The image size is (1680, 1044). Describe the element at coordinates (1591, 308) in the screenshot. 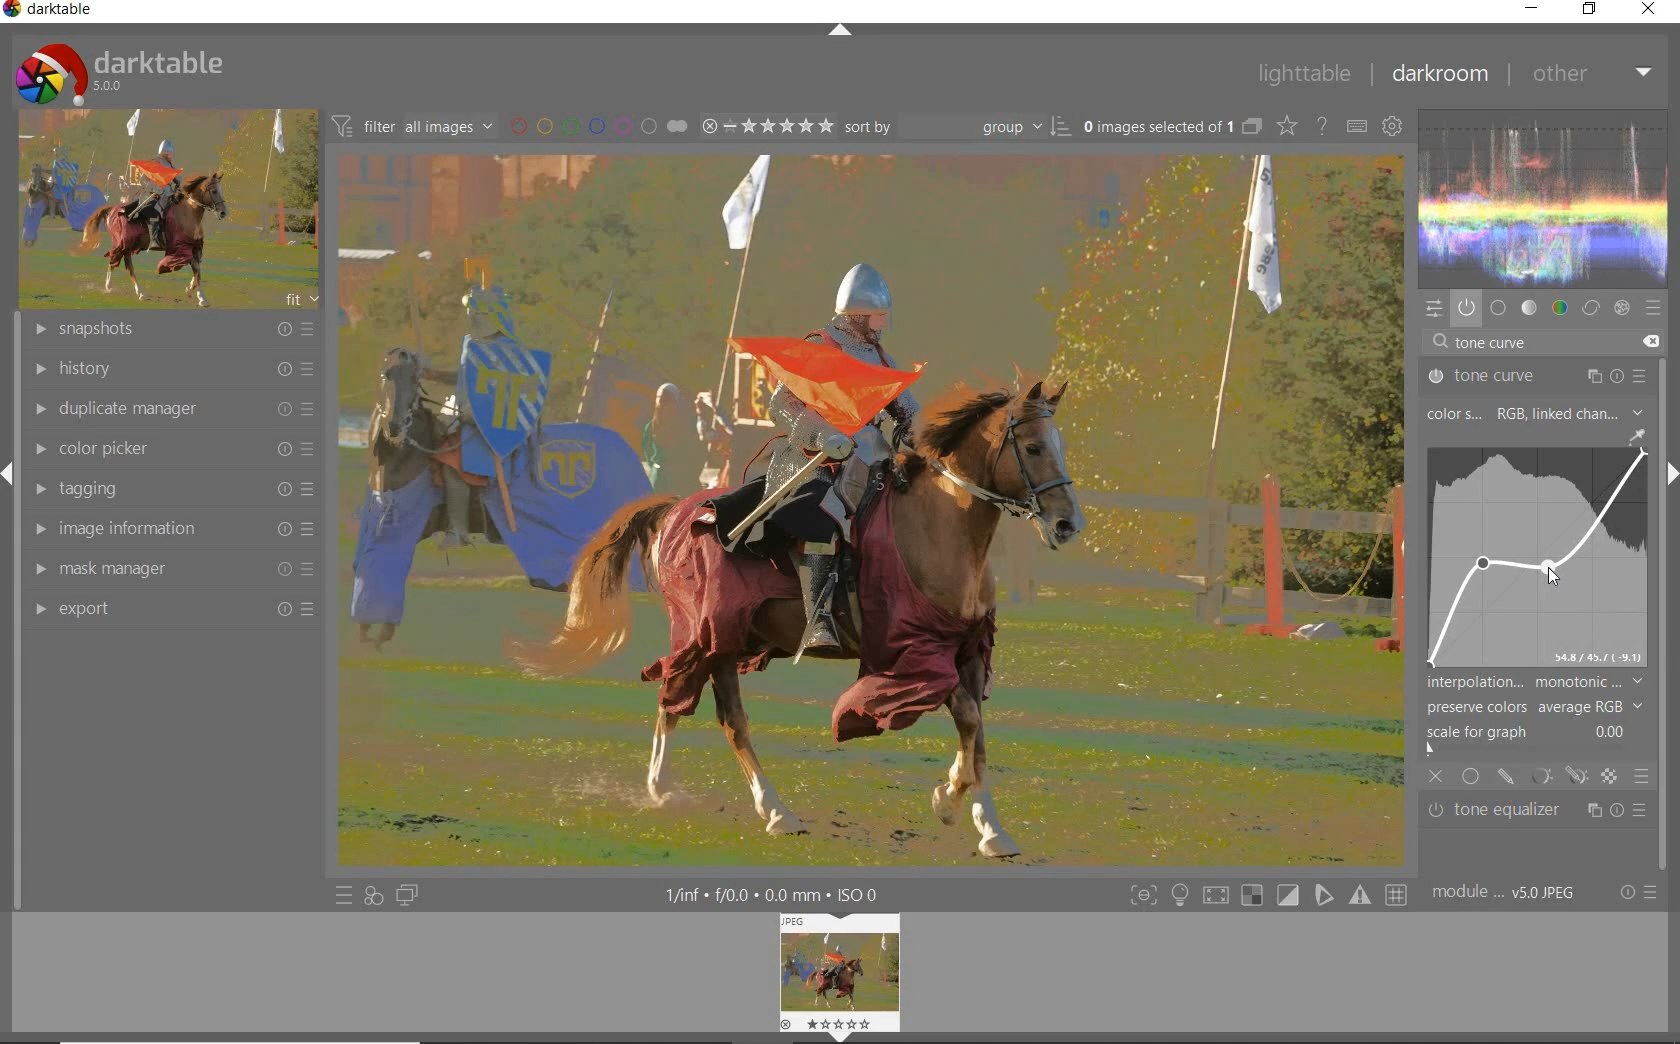

I see `correct` at that location.